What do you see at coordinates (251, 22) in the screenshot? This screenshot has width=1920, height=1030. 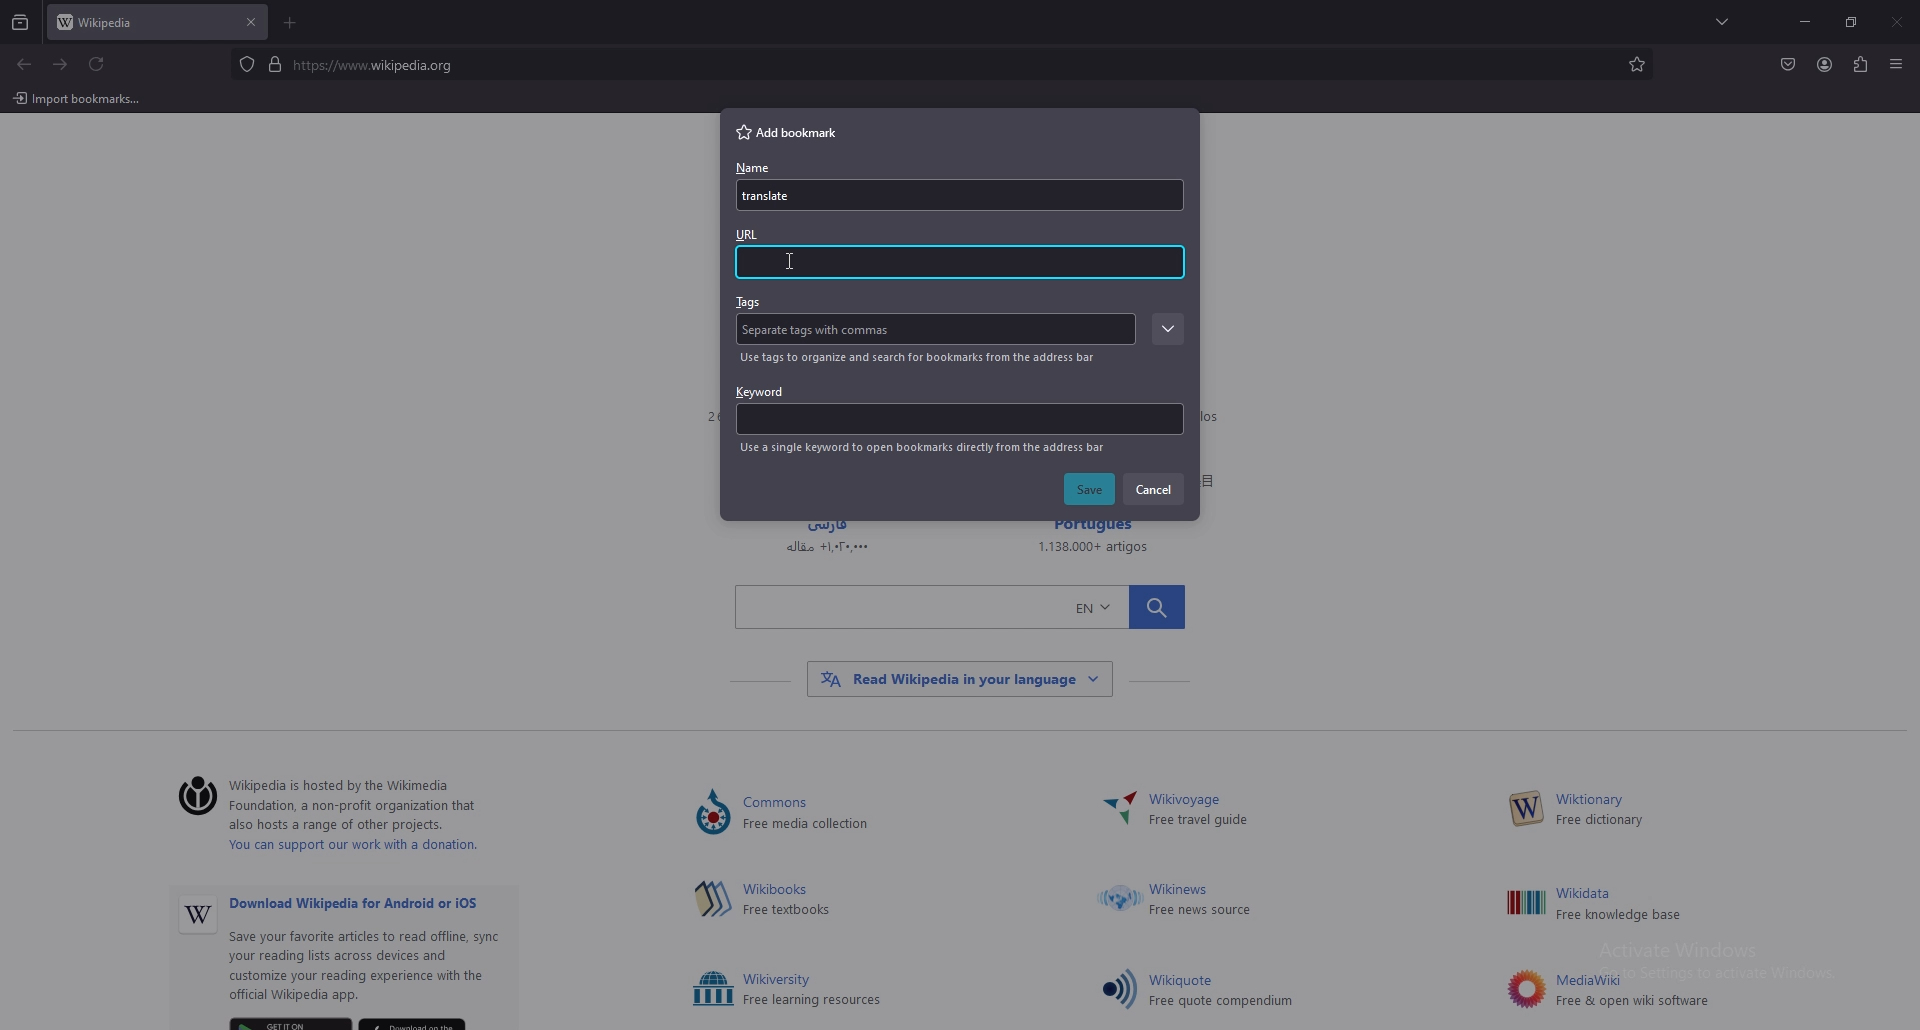 I see `close tab` at bounding box center [251, 22].